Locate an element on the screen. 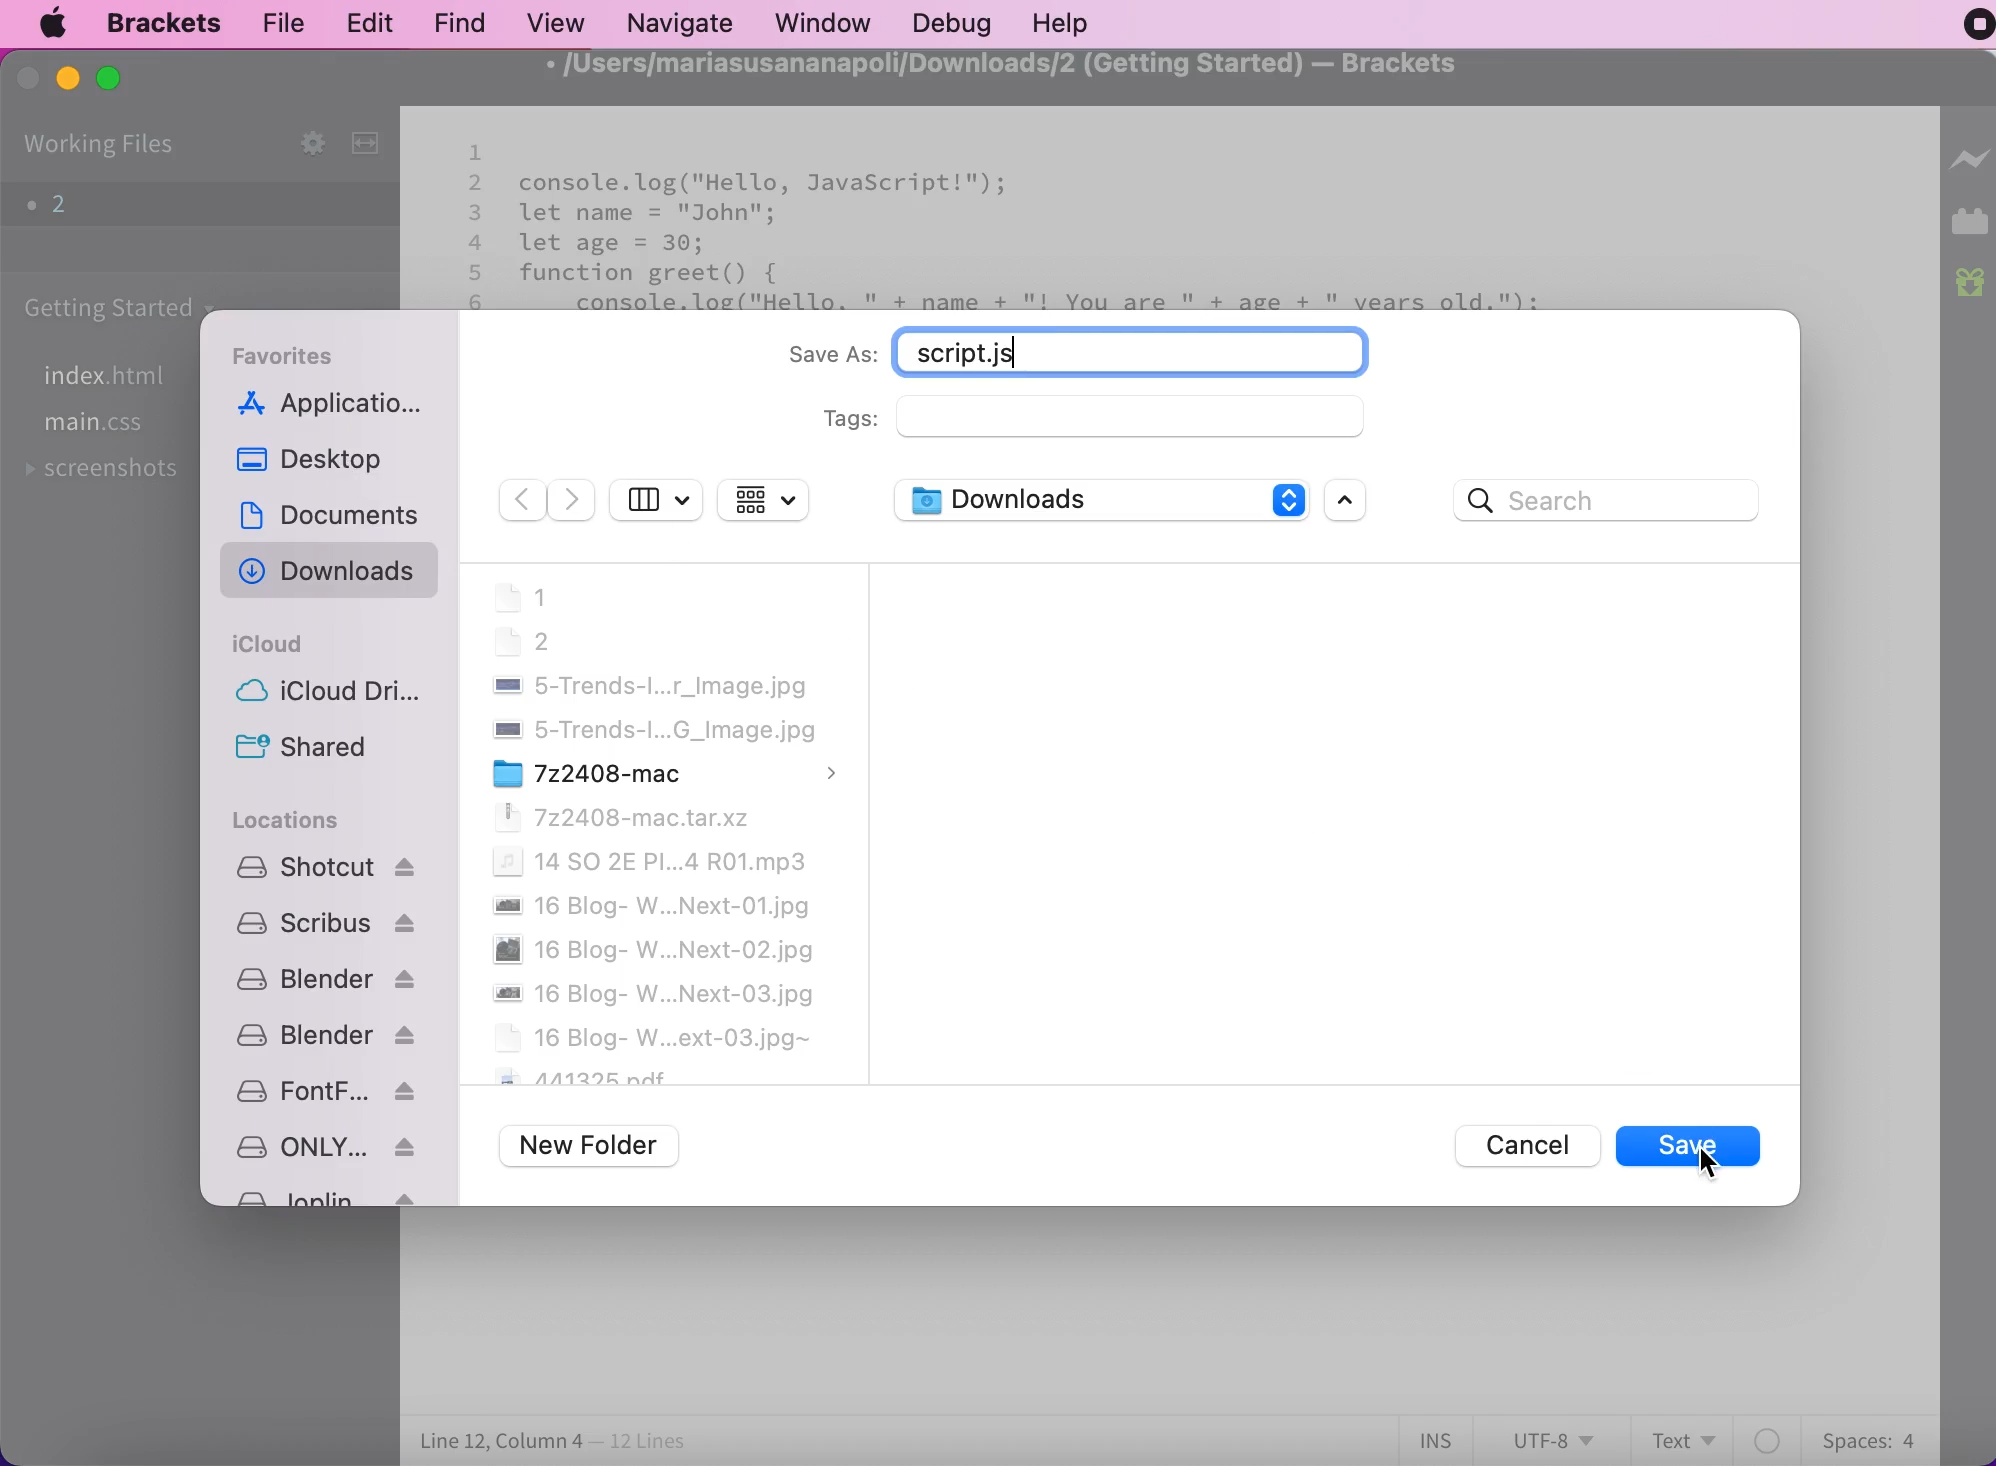  ONLY is located at coordinates (324, 1147).